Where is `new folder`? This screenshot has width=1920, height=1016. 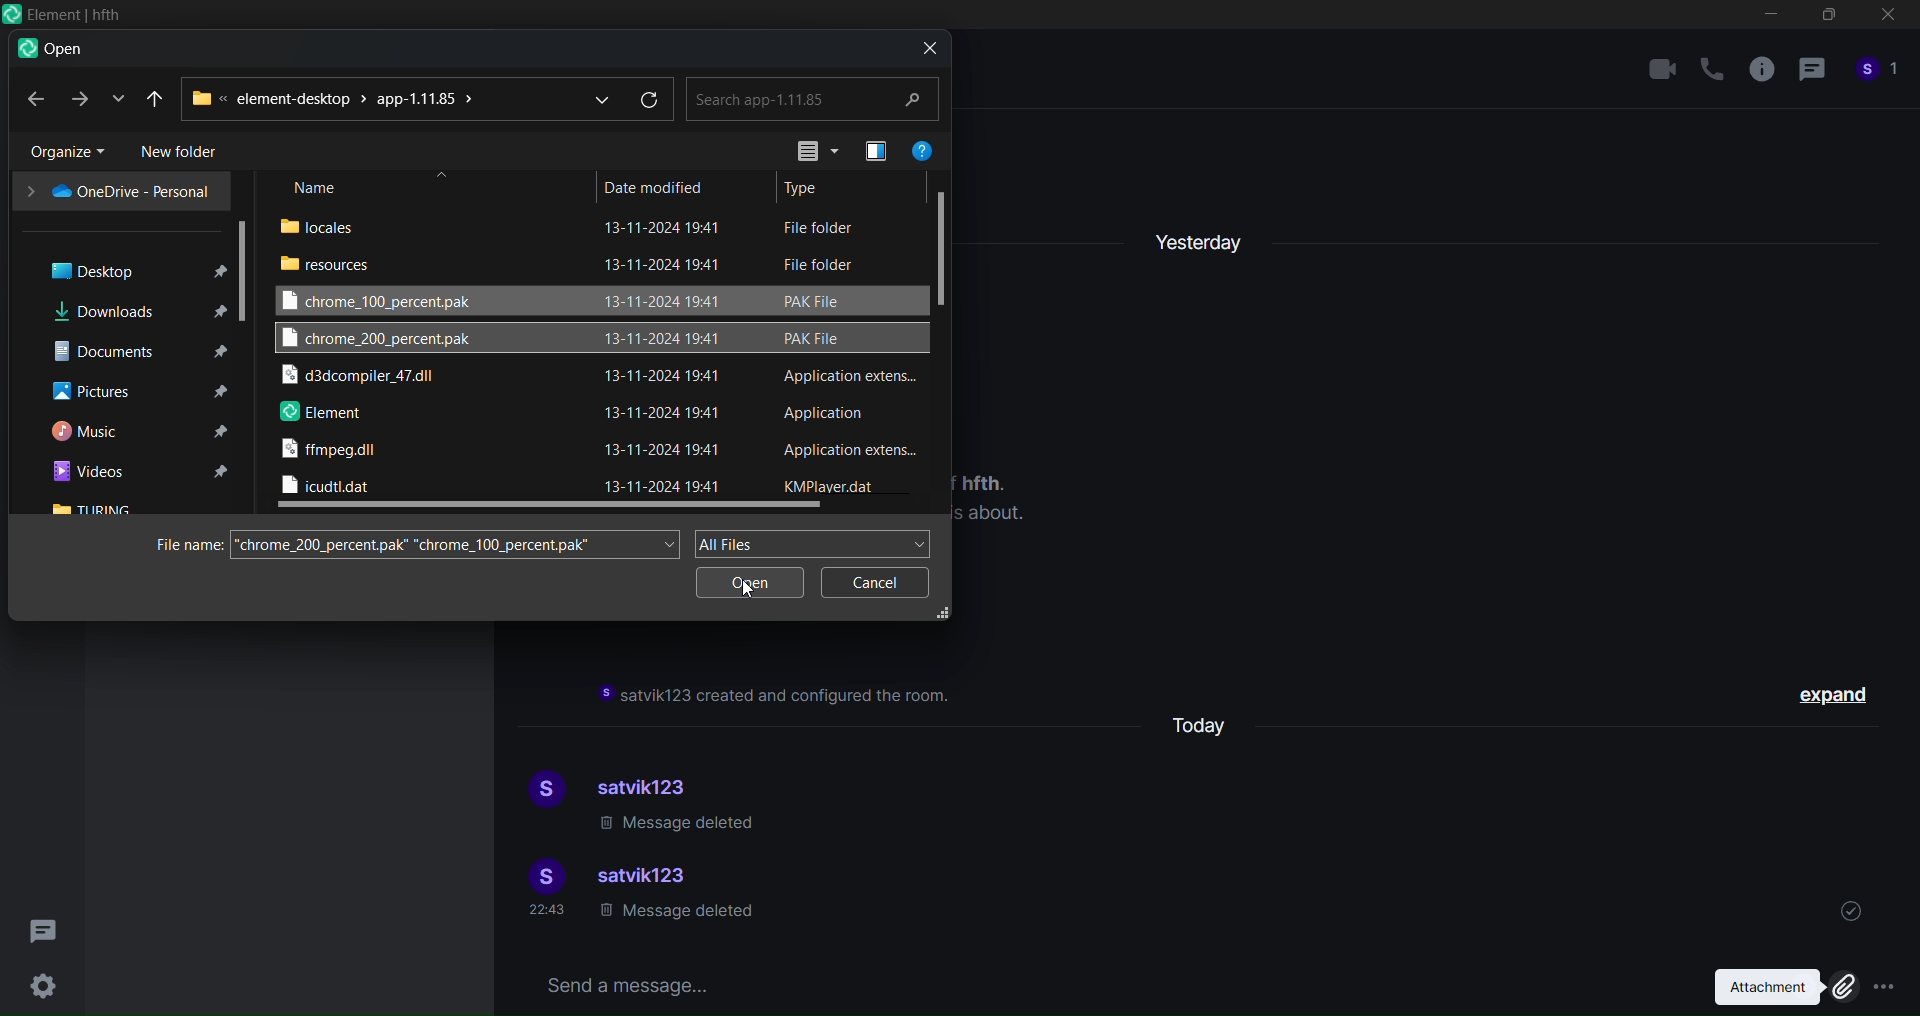 new folder is located at coordinates (186, 152).